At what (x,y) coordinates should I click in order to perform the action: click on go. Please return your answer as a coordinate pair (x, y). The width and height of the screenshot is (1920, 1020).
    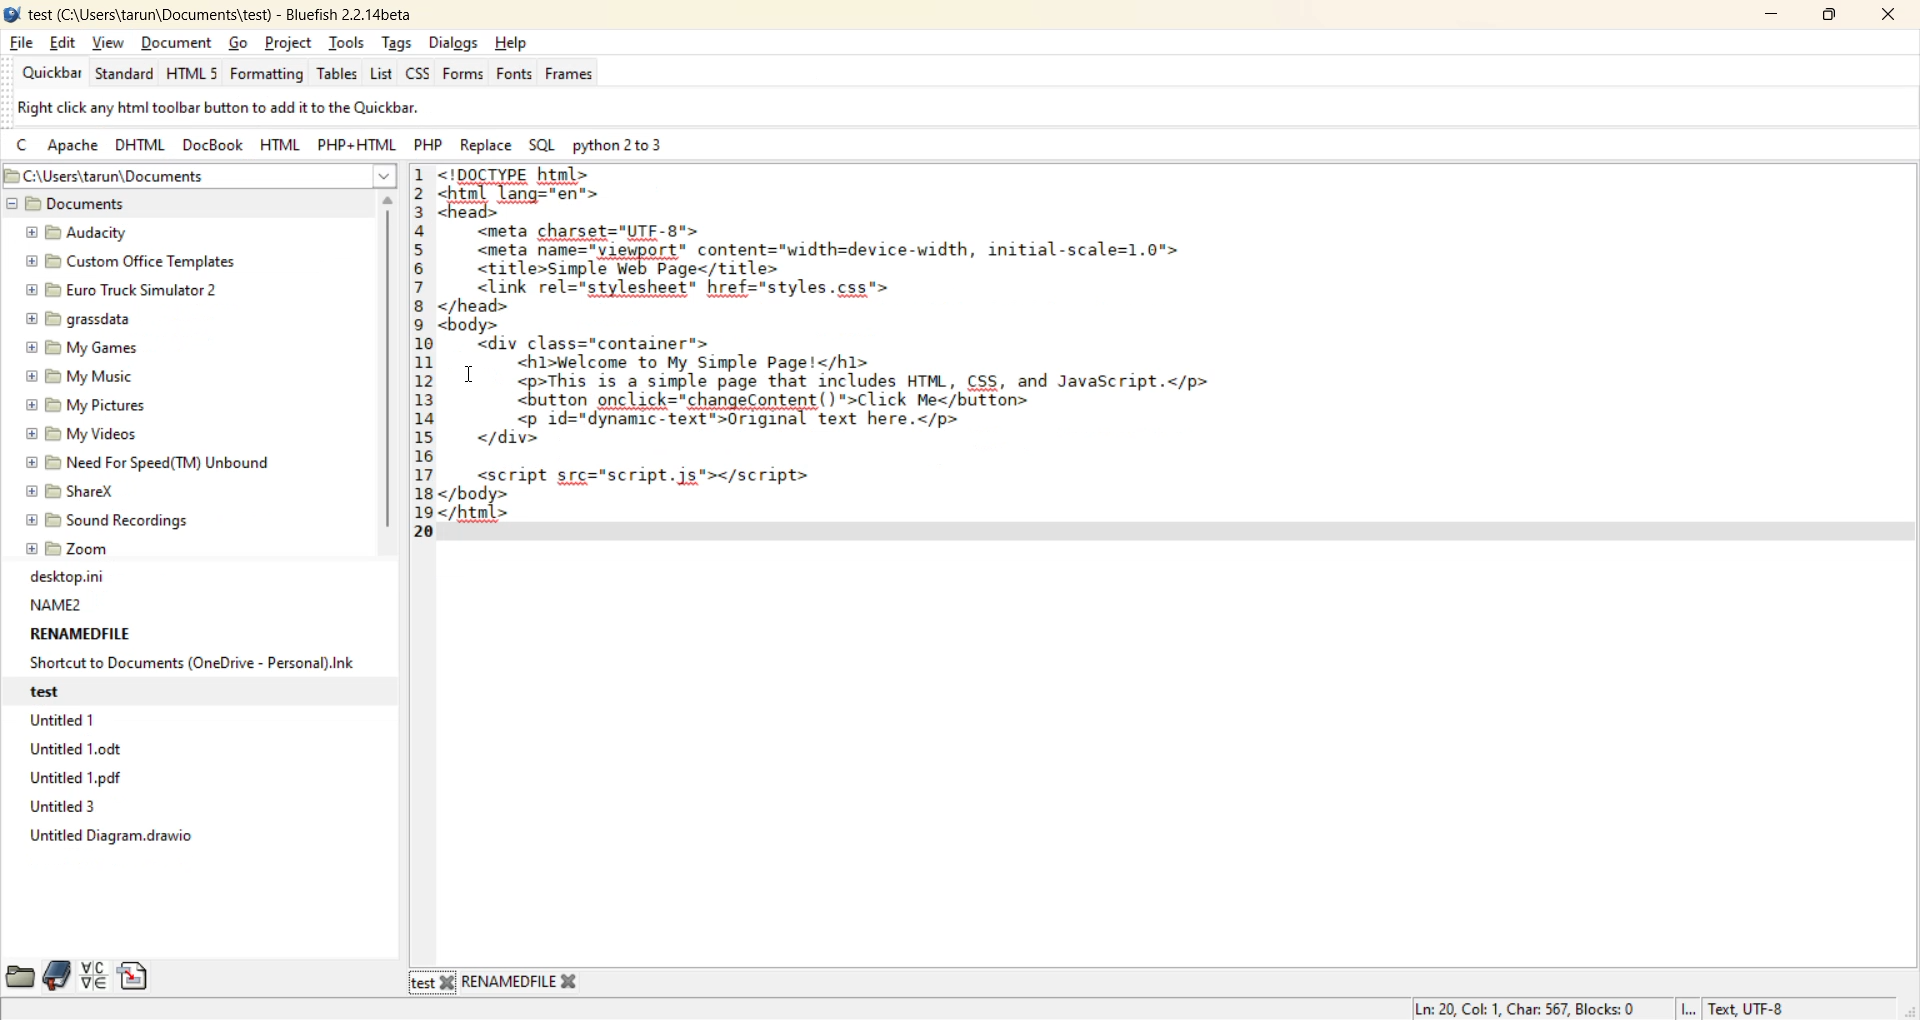
    Looking at the image, I should click on (241, 43).